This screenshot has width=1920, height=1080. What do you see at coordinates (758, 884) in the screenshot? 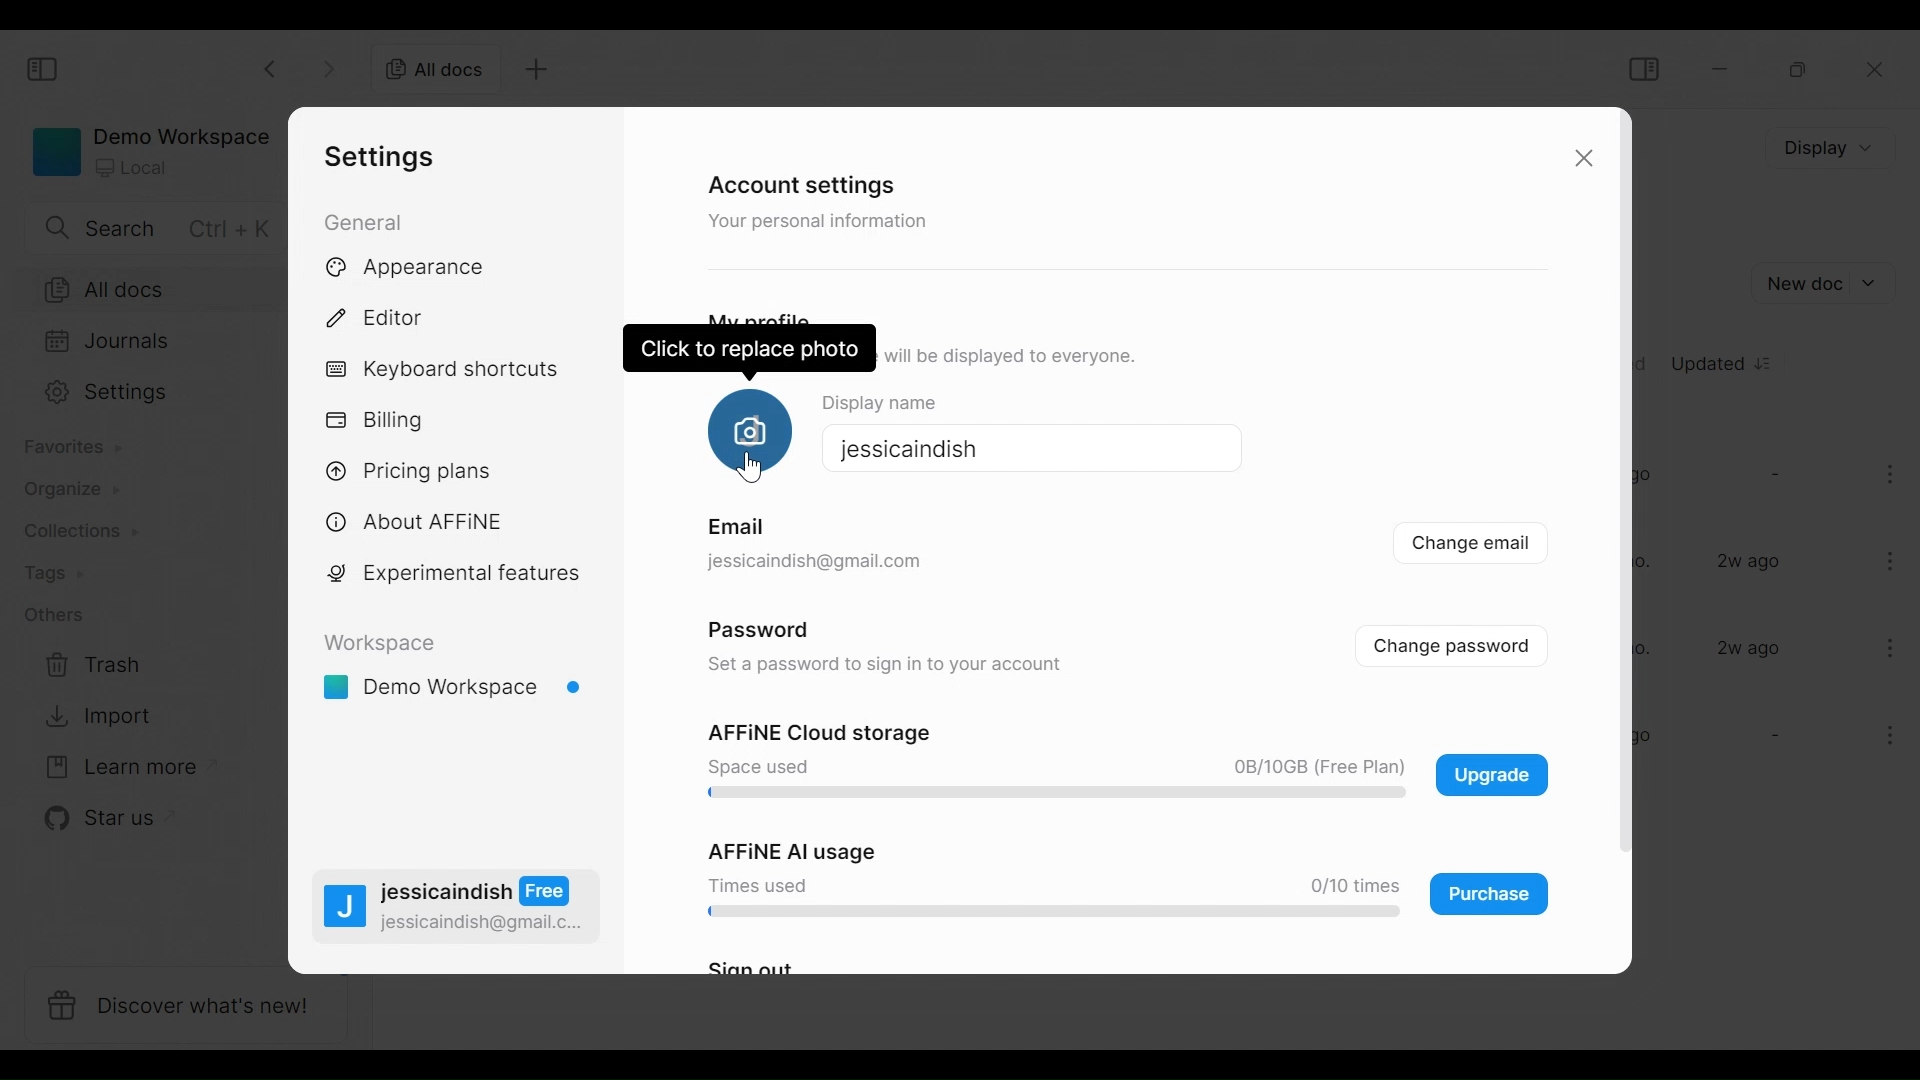
I see `Times used` at bounding box center [758, 884].